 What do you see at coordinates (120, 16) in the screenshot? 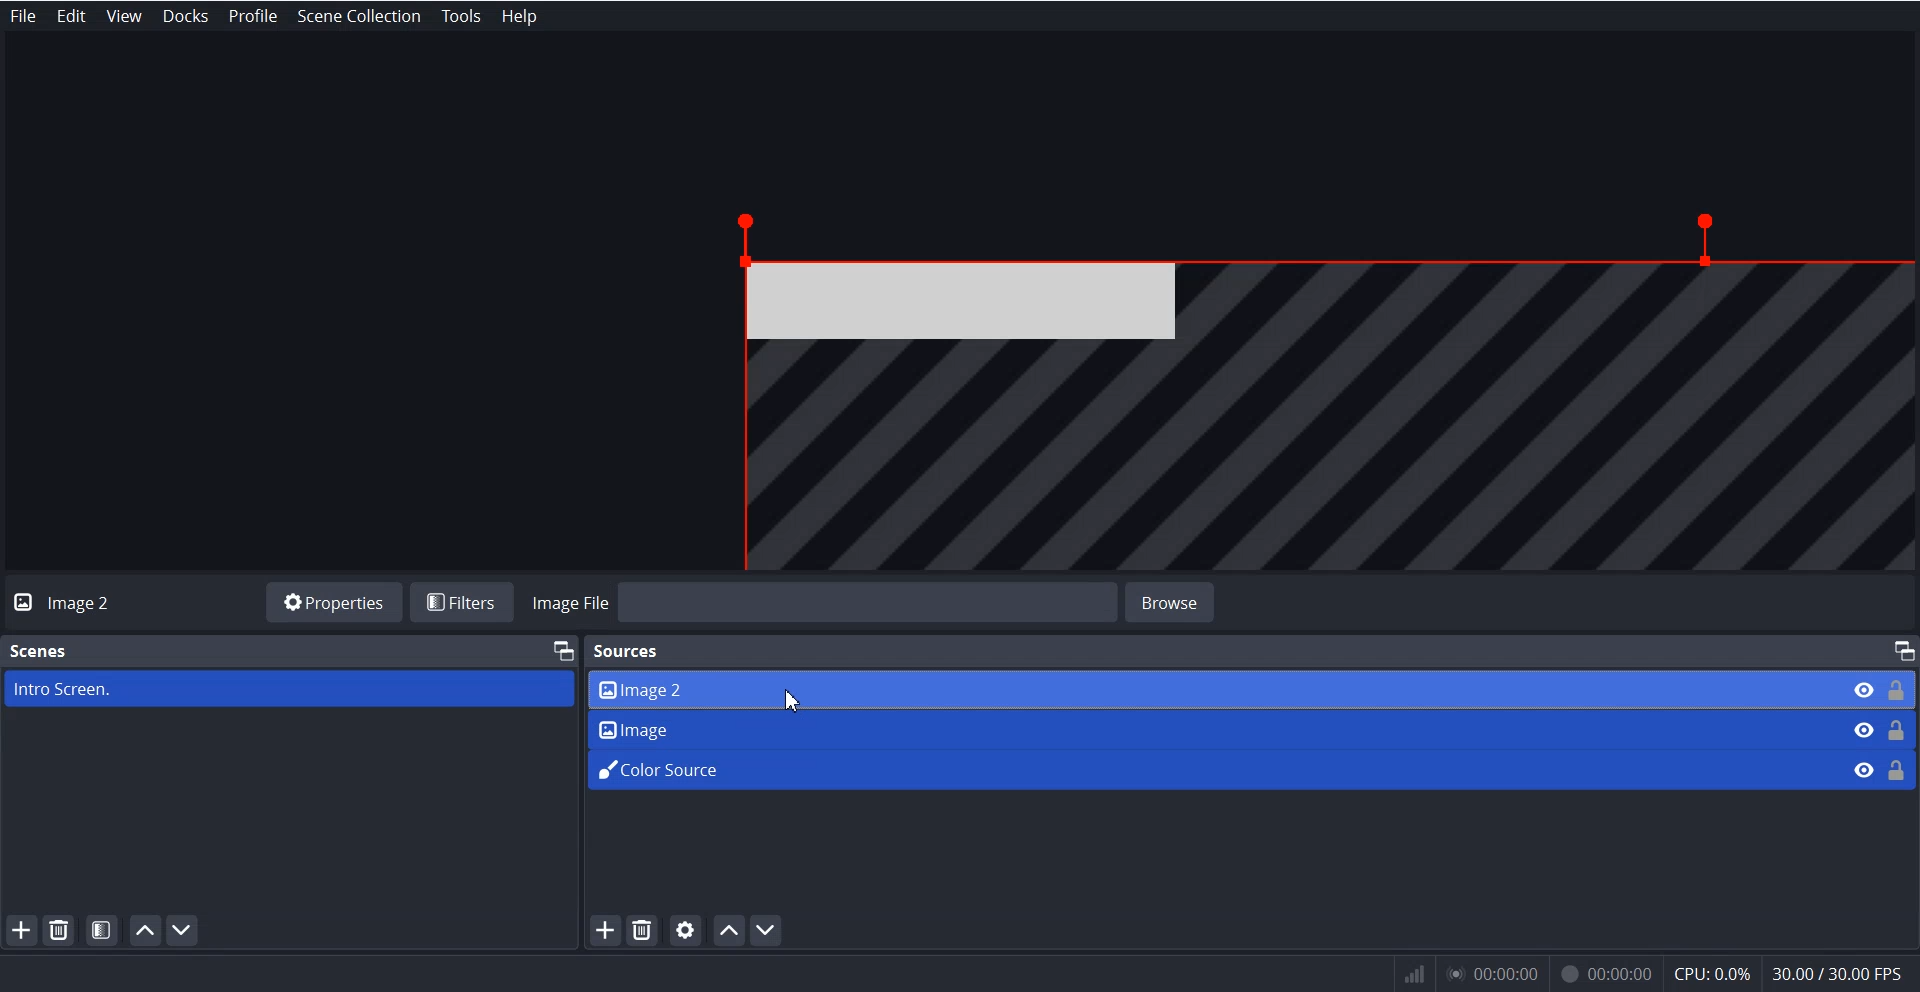
I see `View` at bounding box center [120, 16].